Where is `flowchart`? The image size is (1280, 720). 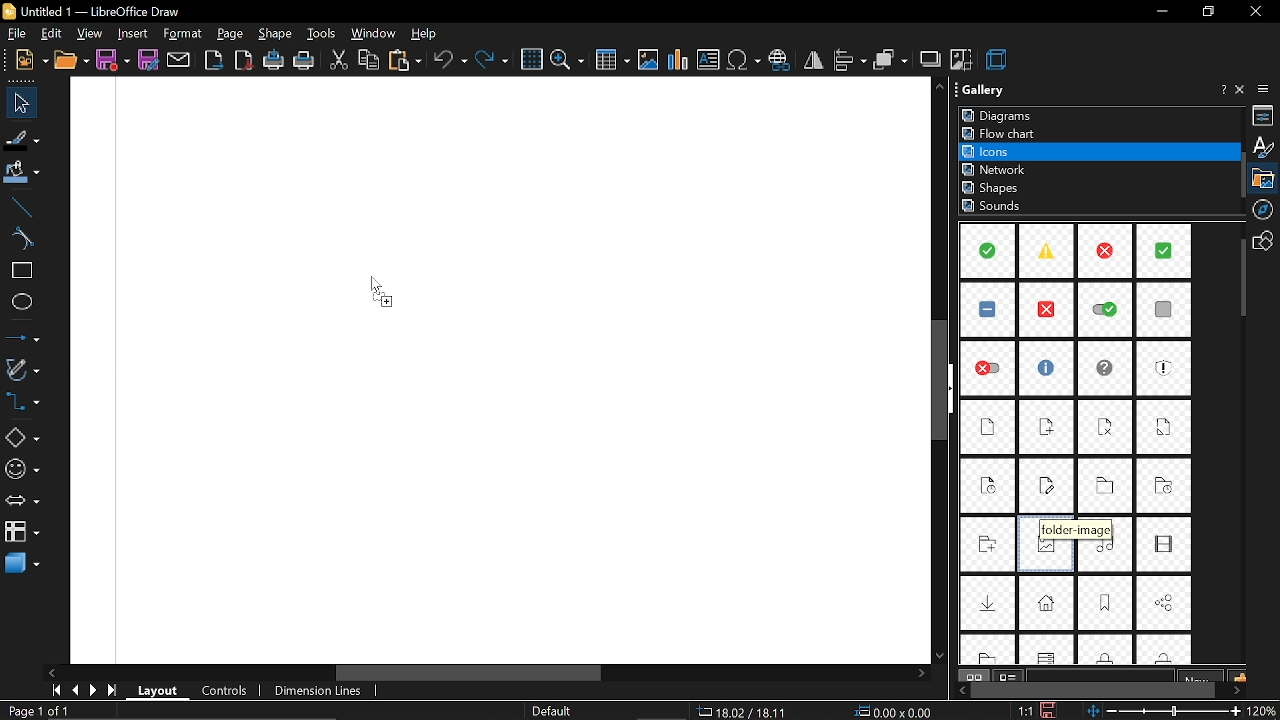 flowchart is located at coordinates (20, 532).